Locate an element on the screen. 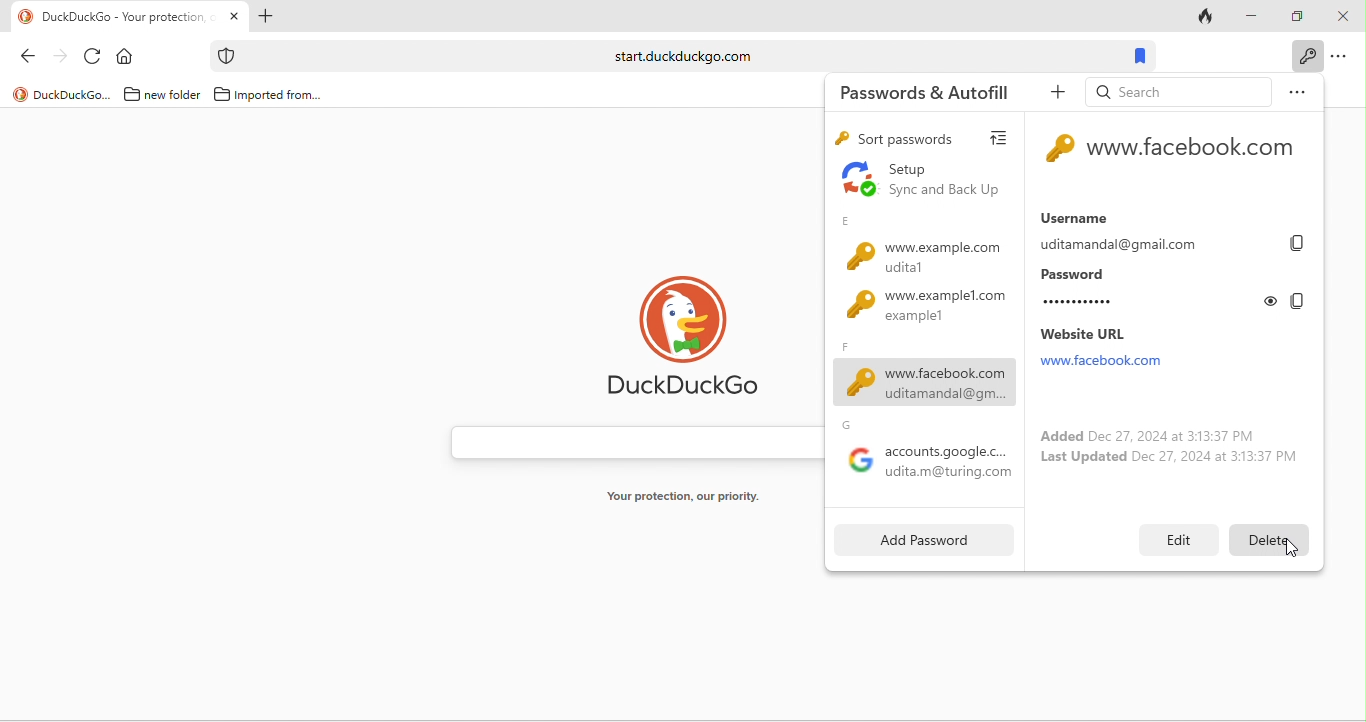 Image resolution: width=1366 pixels, height=722 pixels. reload is located at coordinates (94, 58).